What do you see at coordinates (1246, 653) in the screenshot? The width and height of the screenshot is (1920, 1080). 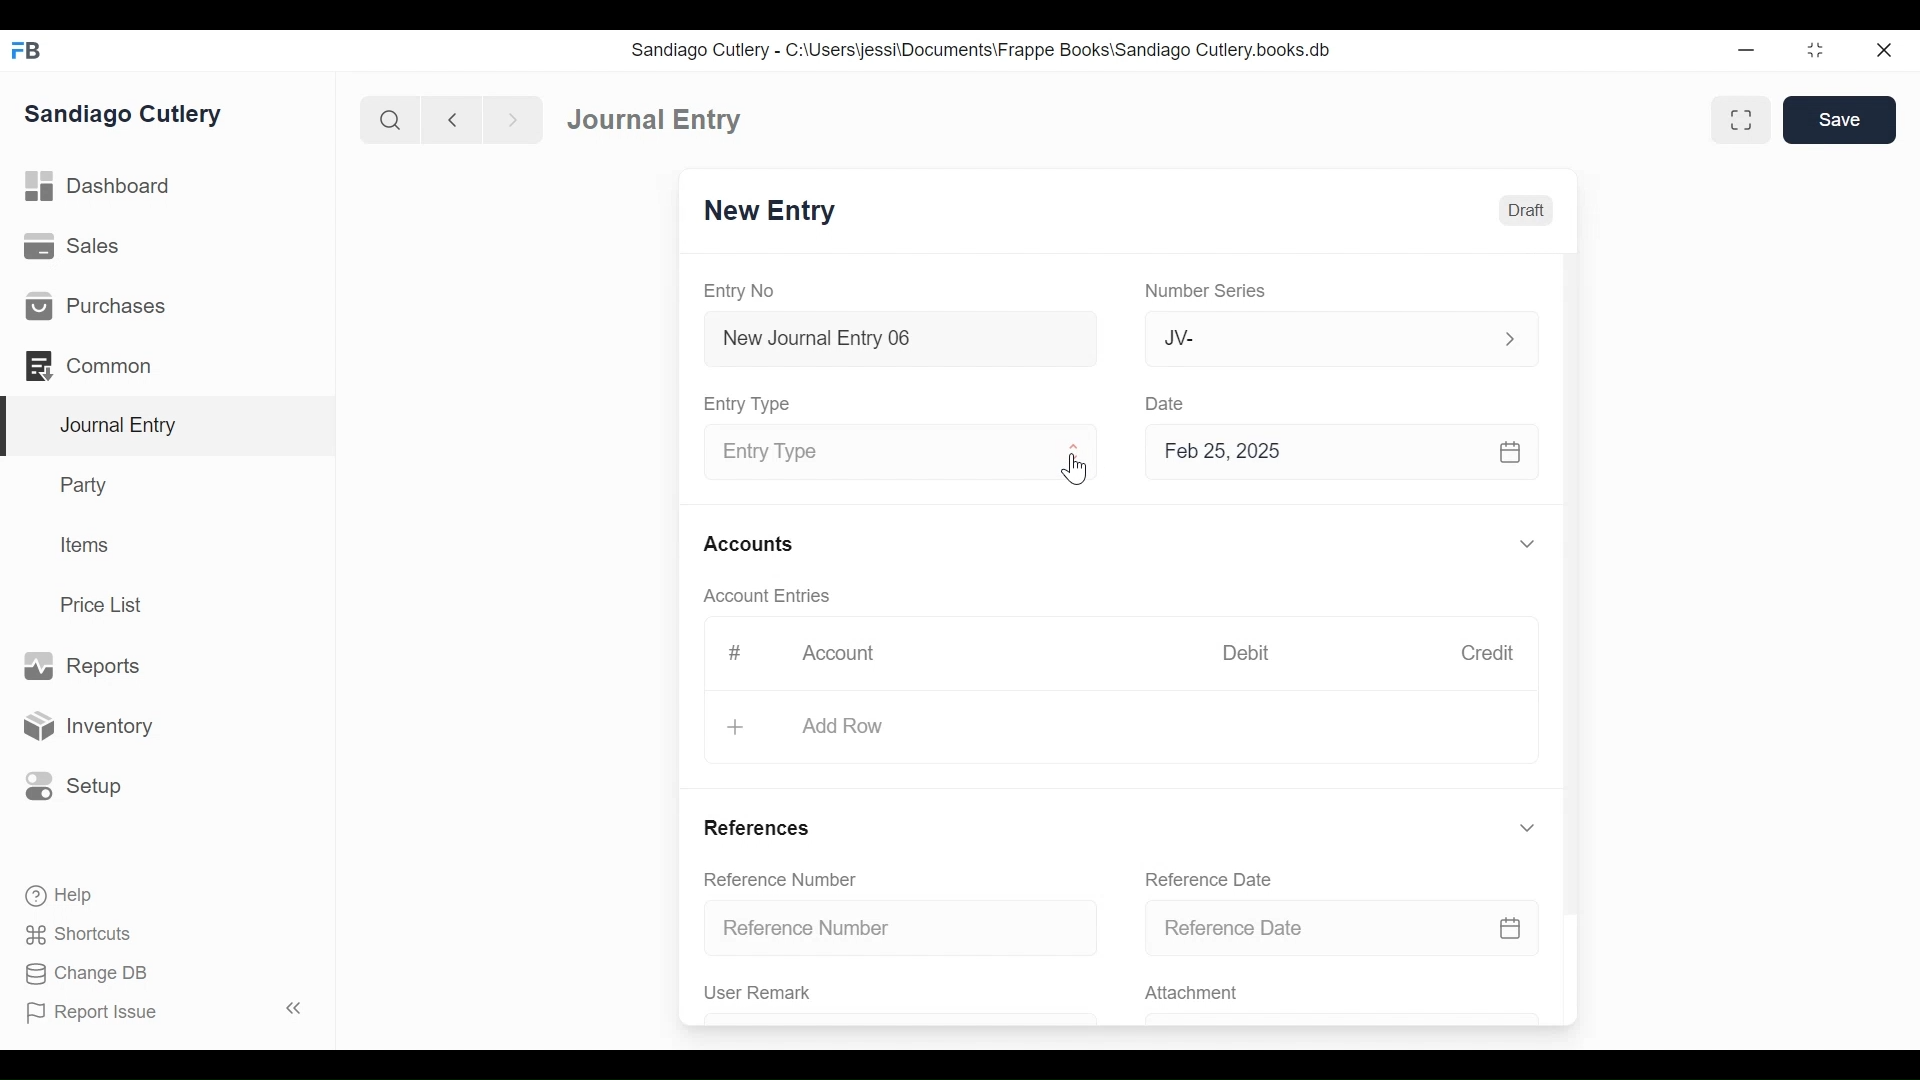 I see `Debit` at bounding box center [1246, 653].